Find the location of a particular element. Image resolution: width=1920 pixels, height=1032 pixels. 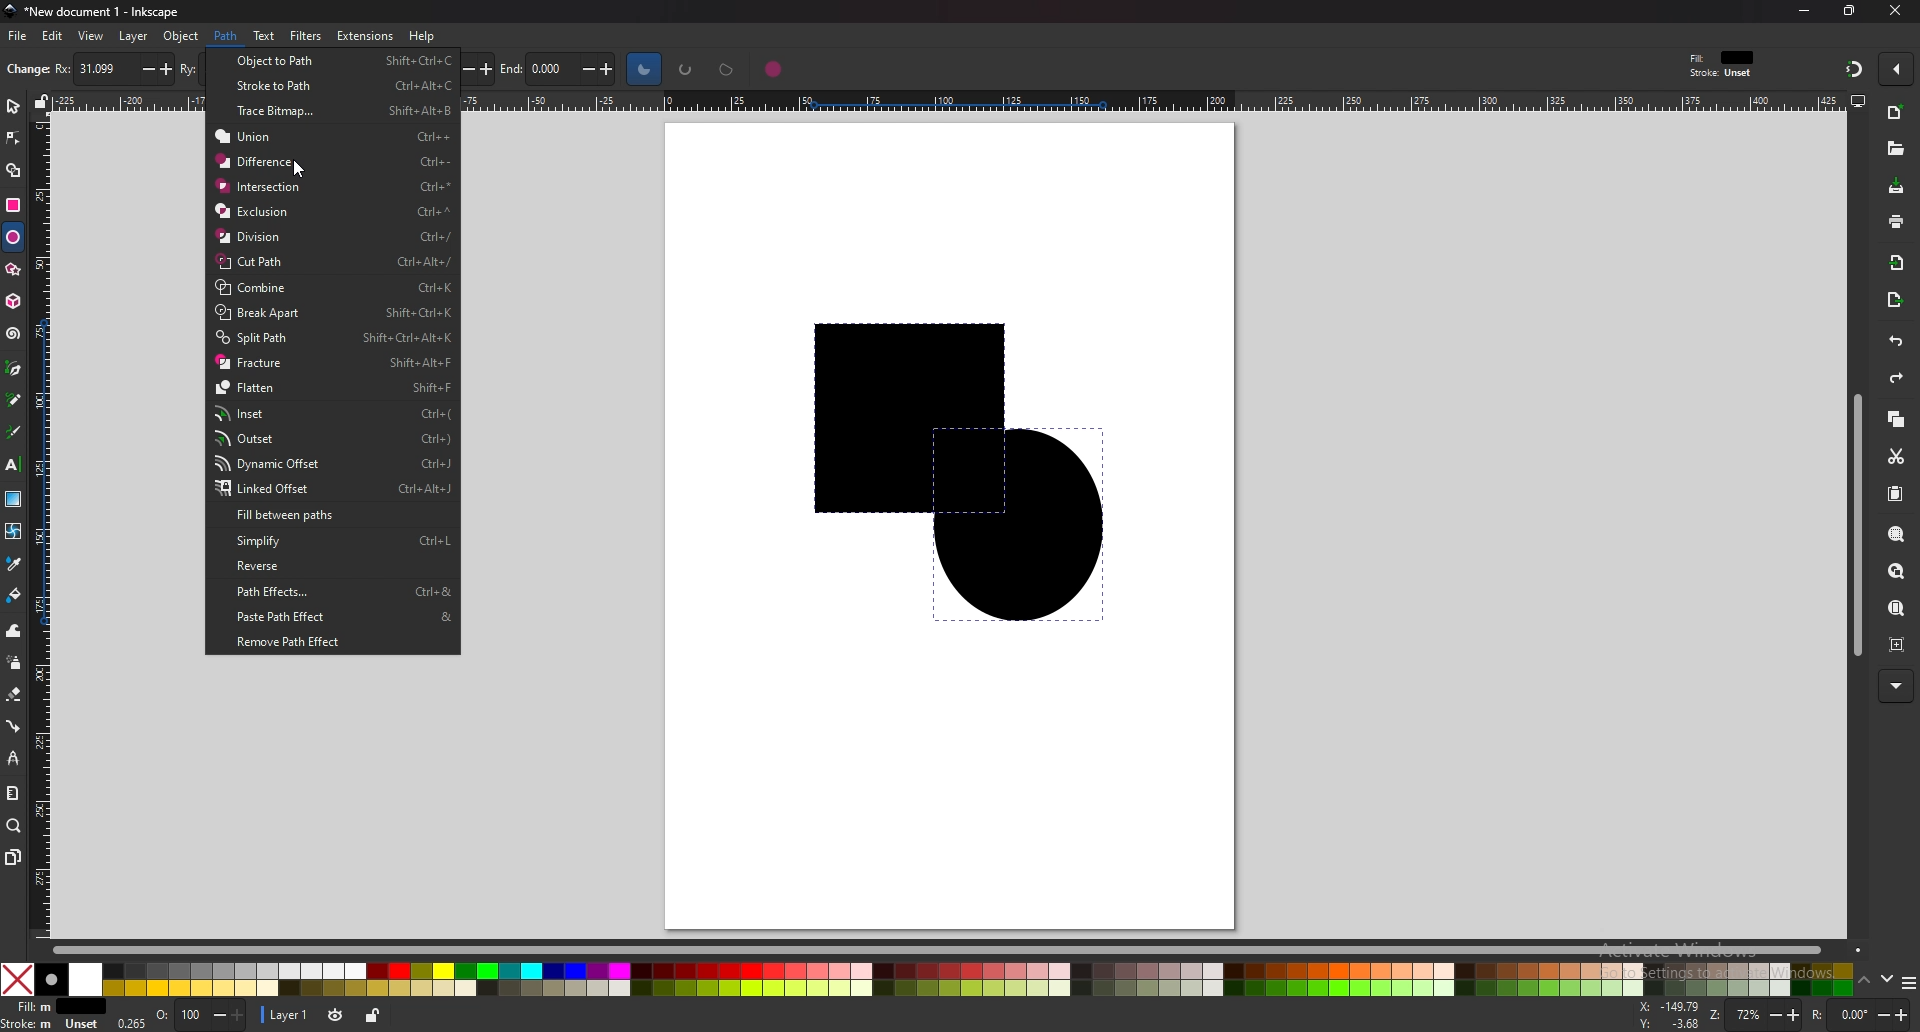

gradient is located at coordinates (13, 499).